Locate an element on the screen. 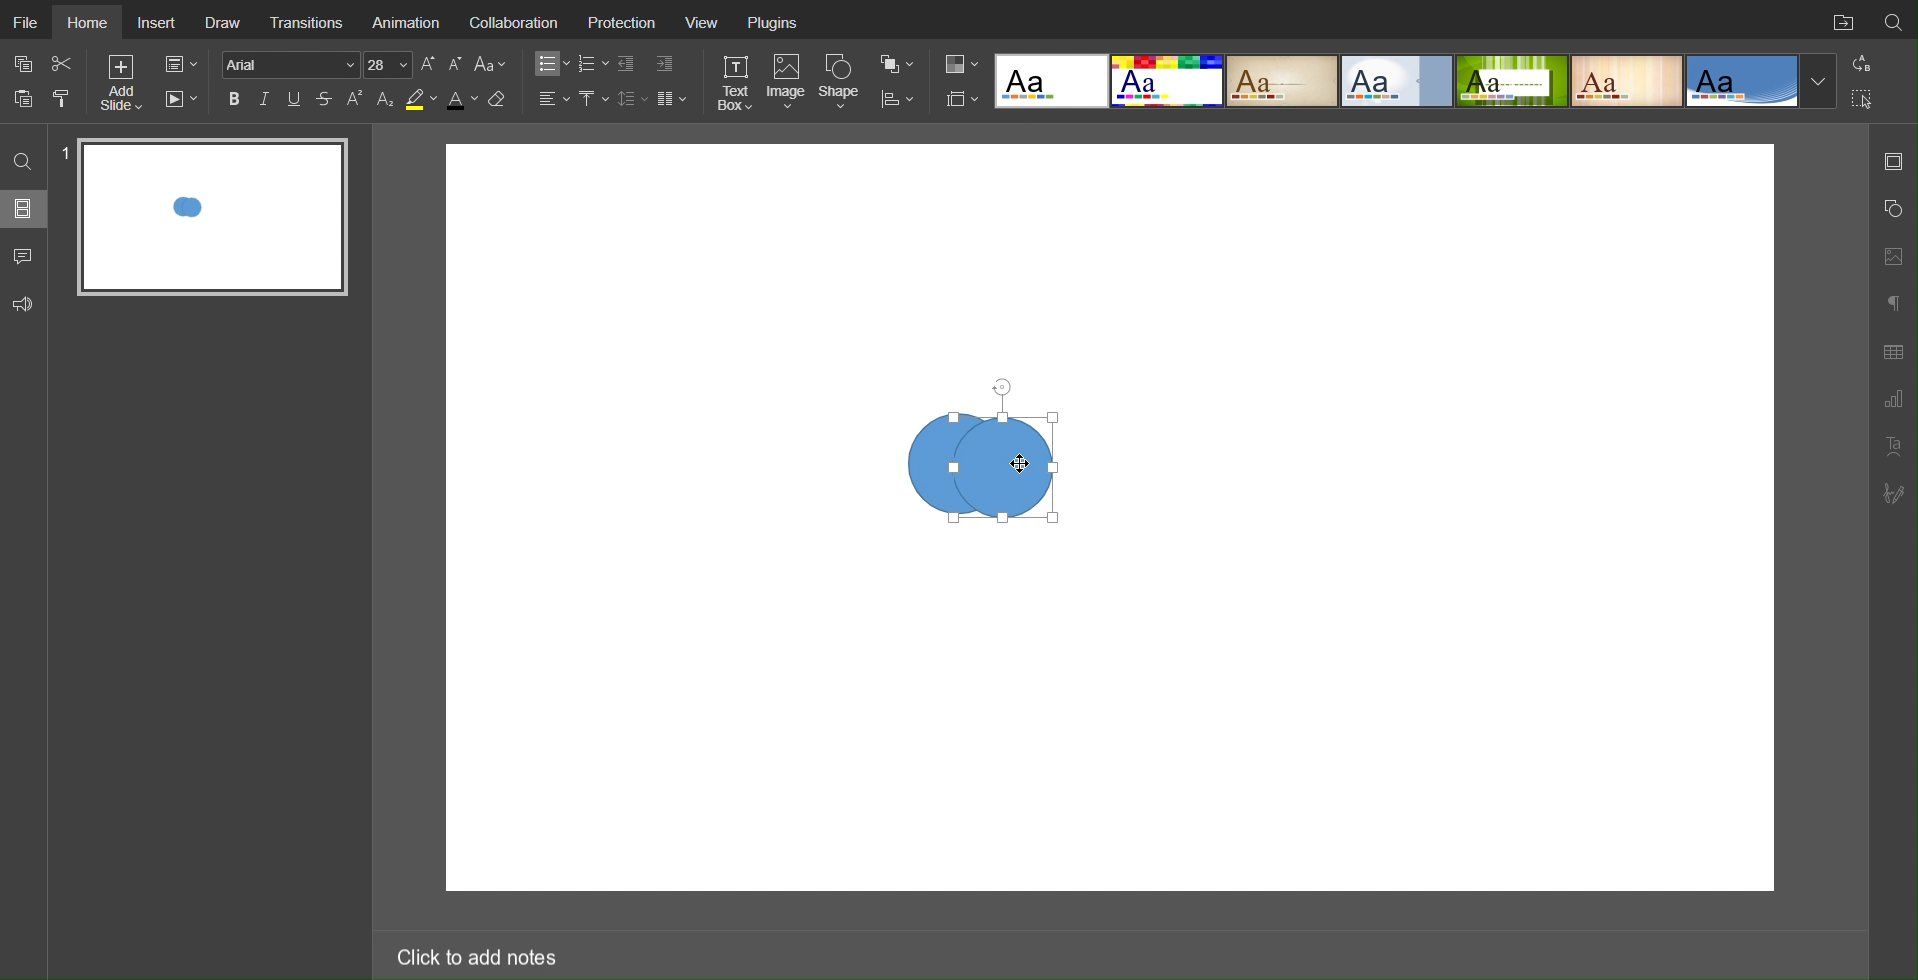 The height and width of the screenshot is (980, 1918). Line Spacing is located at coordinates (632, 98).